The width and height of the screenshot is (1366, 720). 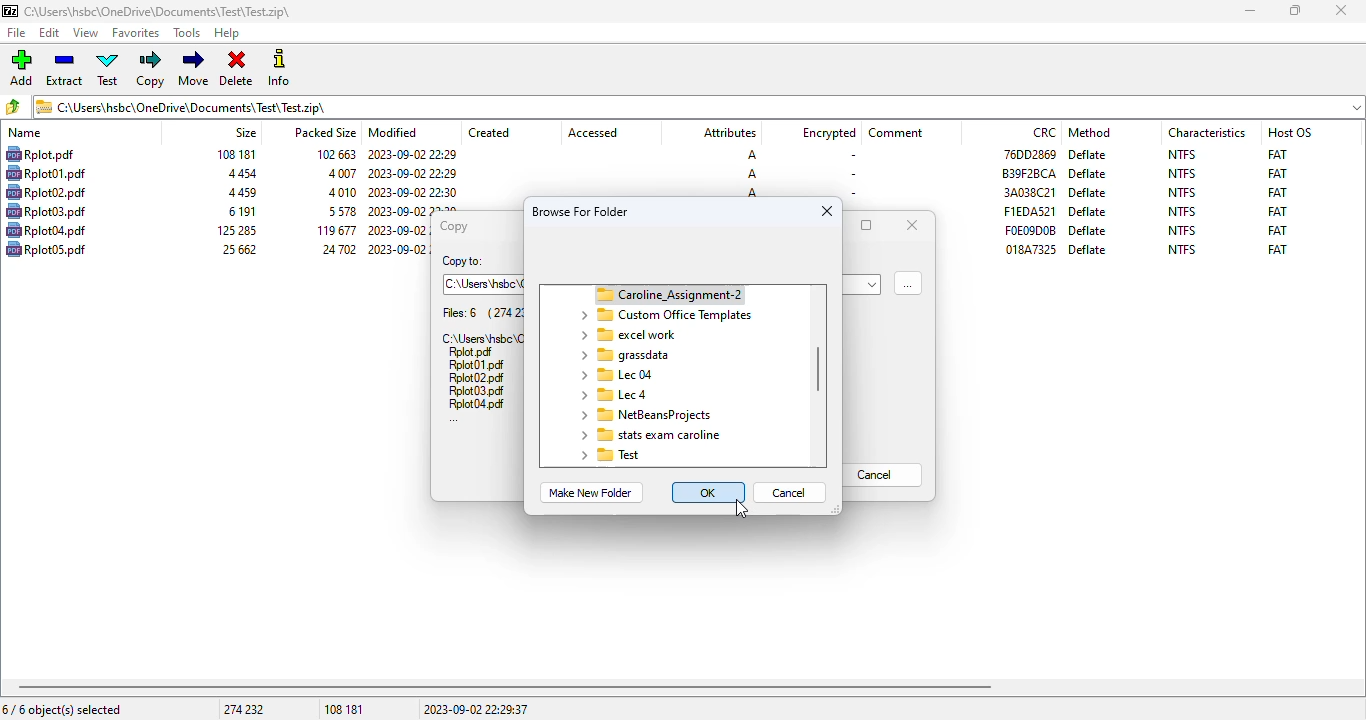 What do you see at coordinates (1277, 153) in the screenshot?
I see `FAT` at bounding box center [1277, 153].